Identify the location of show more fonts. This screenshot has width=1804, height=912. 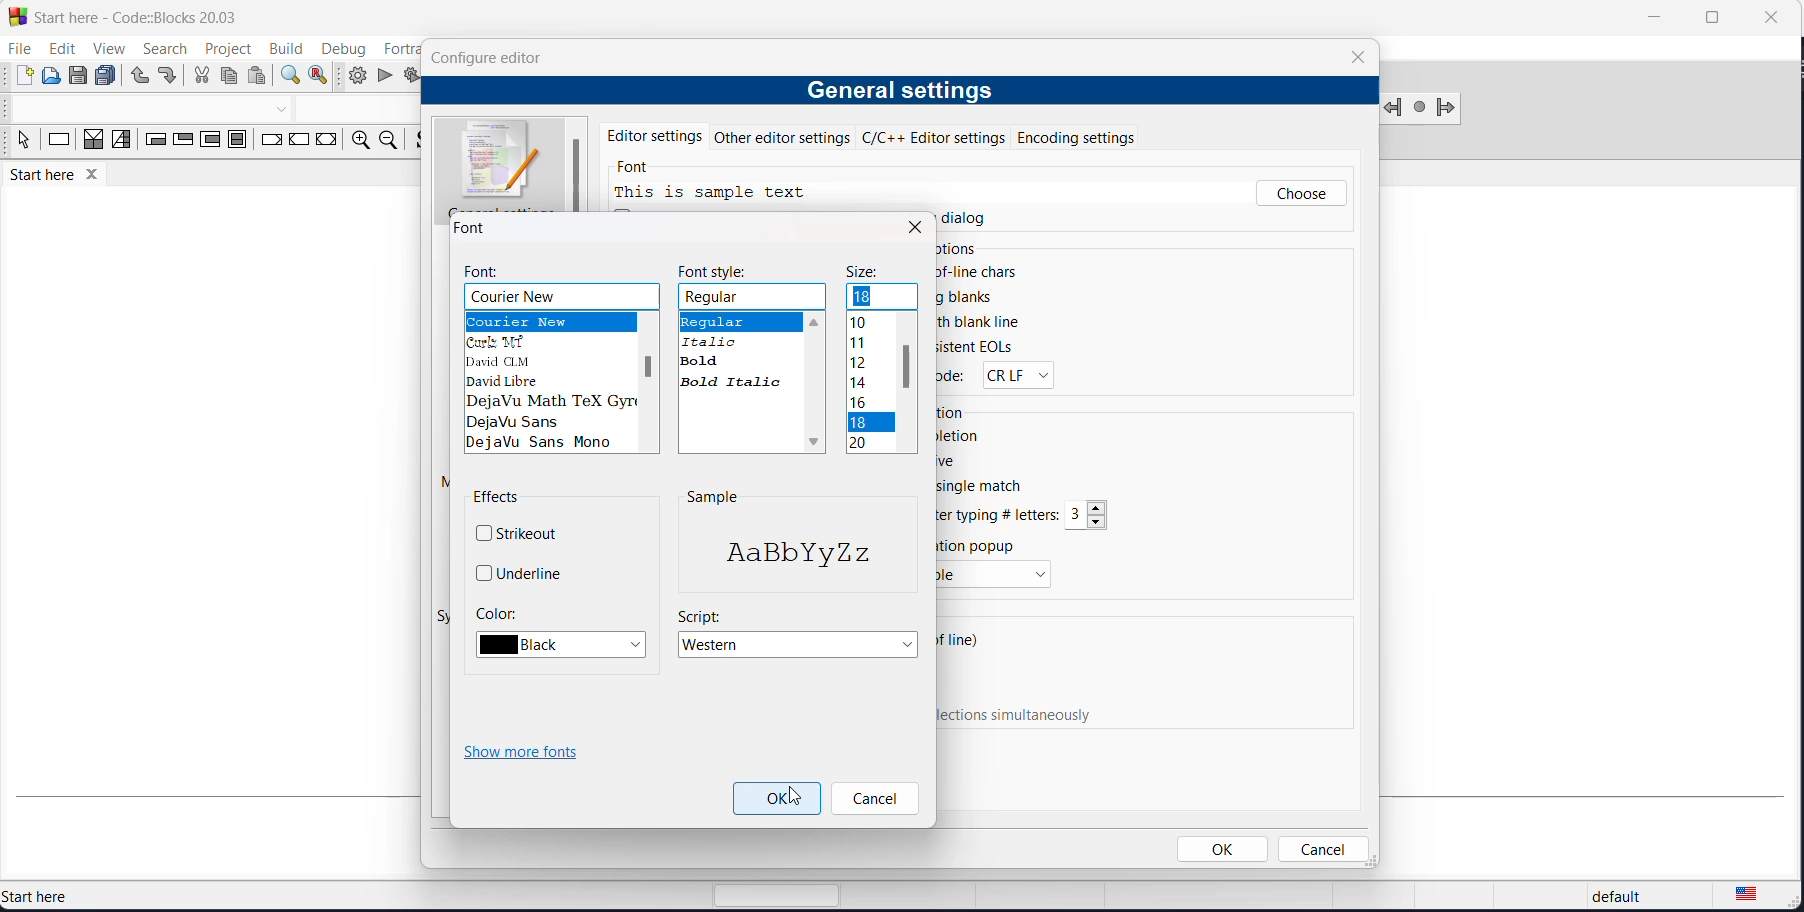
(526, 754).